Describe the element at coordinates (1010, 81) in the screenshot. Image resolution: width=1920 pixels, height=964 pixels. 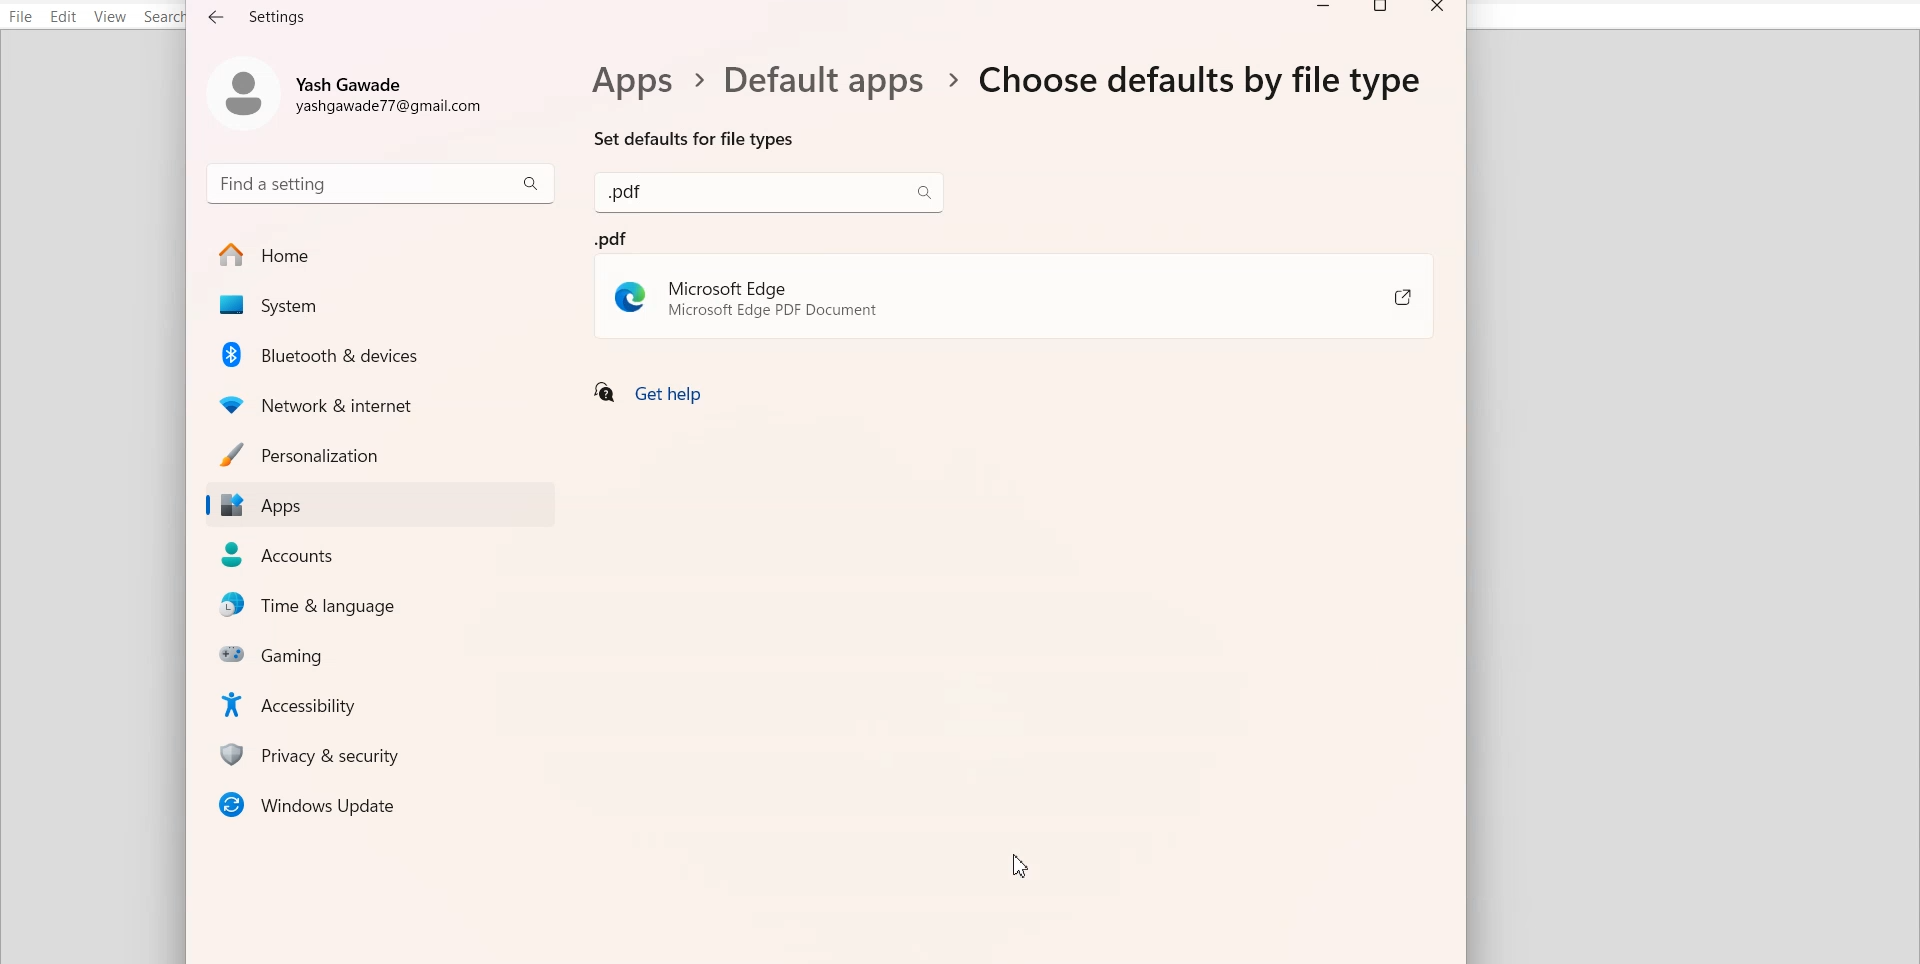
I see `Text` at that location.